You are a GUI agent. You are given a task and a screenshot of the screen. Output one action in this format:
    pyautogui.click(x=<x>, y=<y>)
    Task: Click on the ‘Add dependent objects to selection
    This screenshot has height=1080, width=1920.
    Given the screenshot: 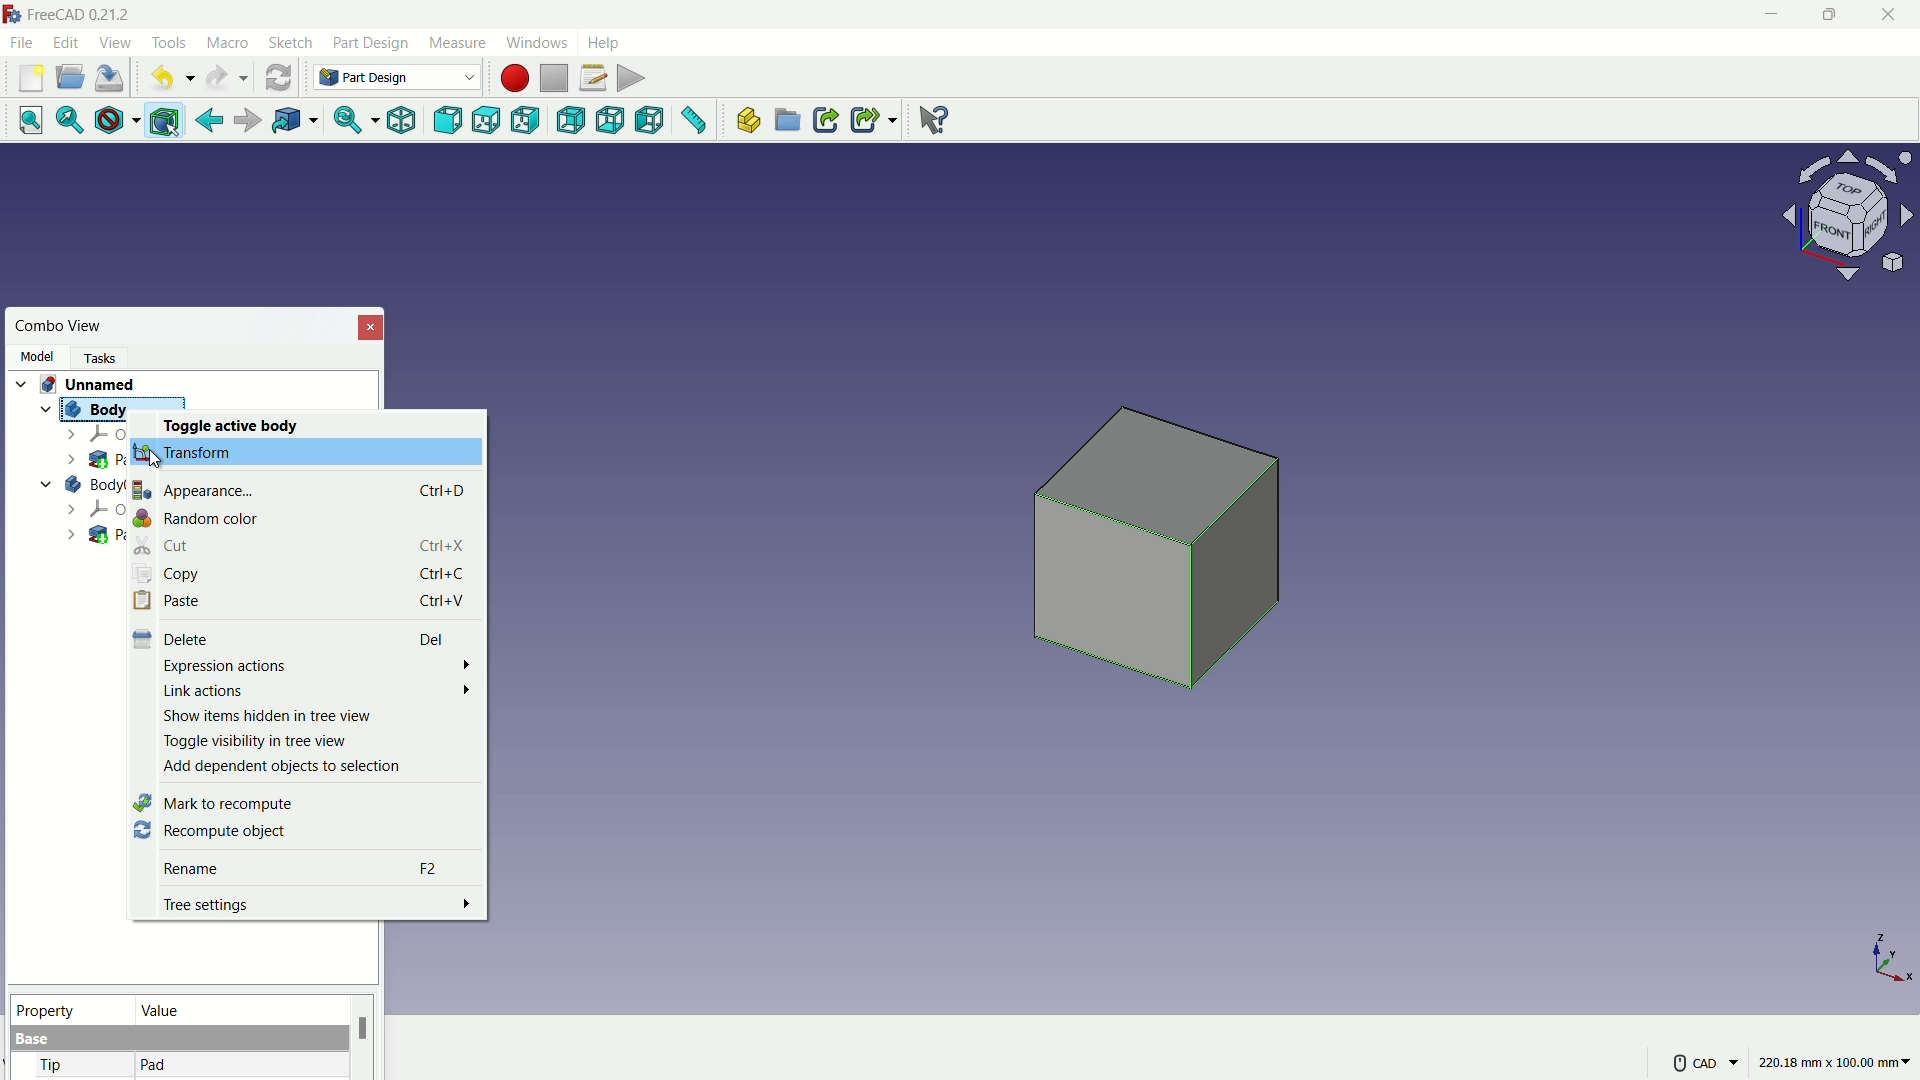 What is the action you would take?
    pyautogui.click(x=286, y=767)
    